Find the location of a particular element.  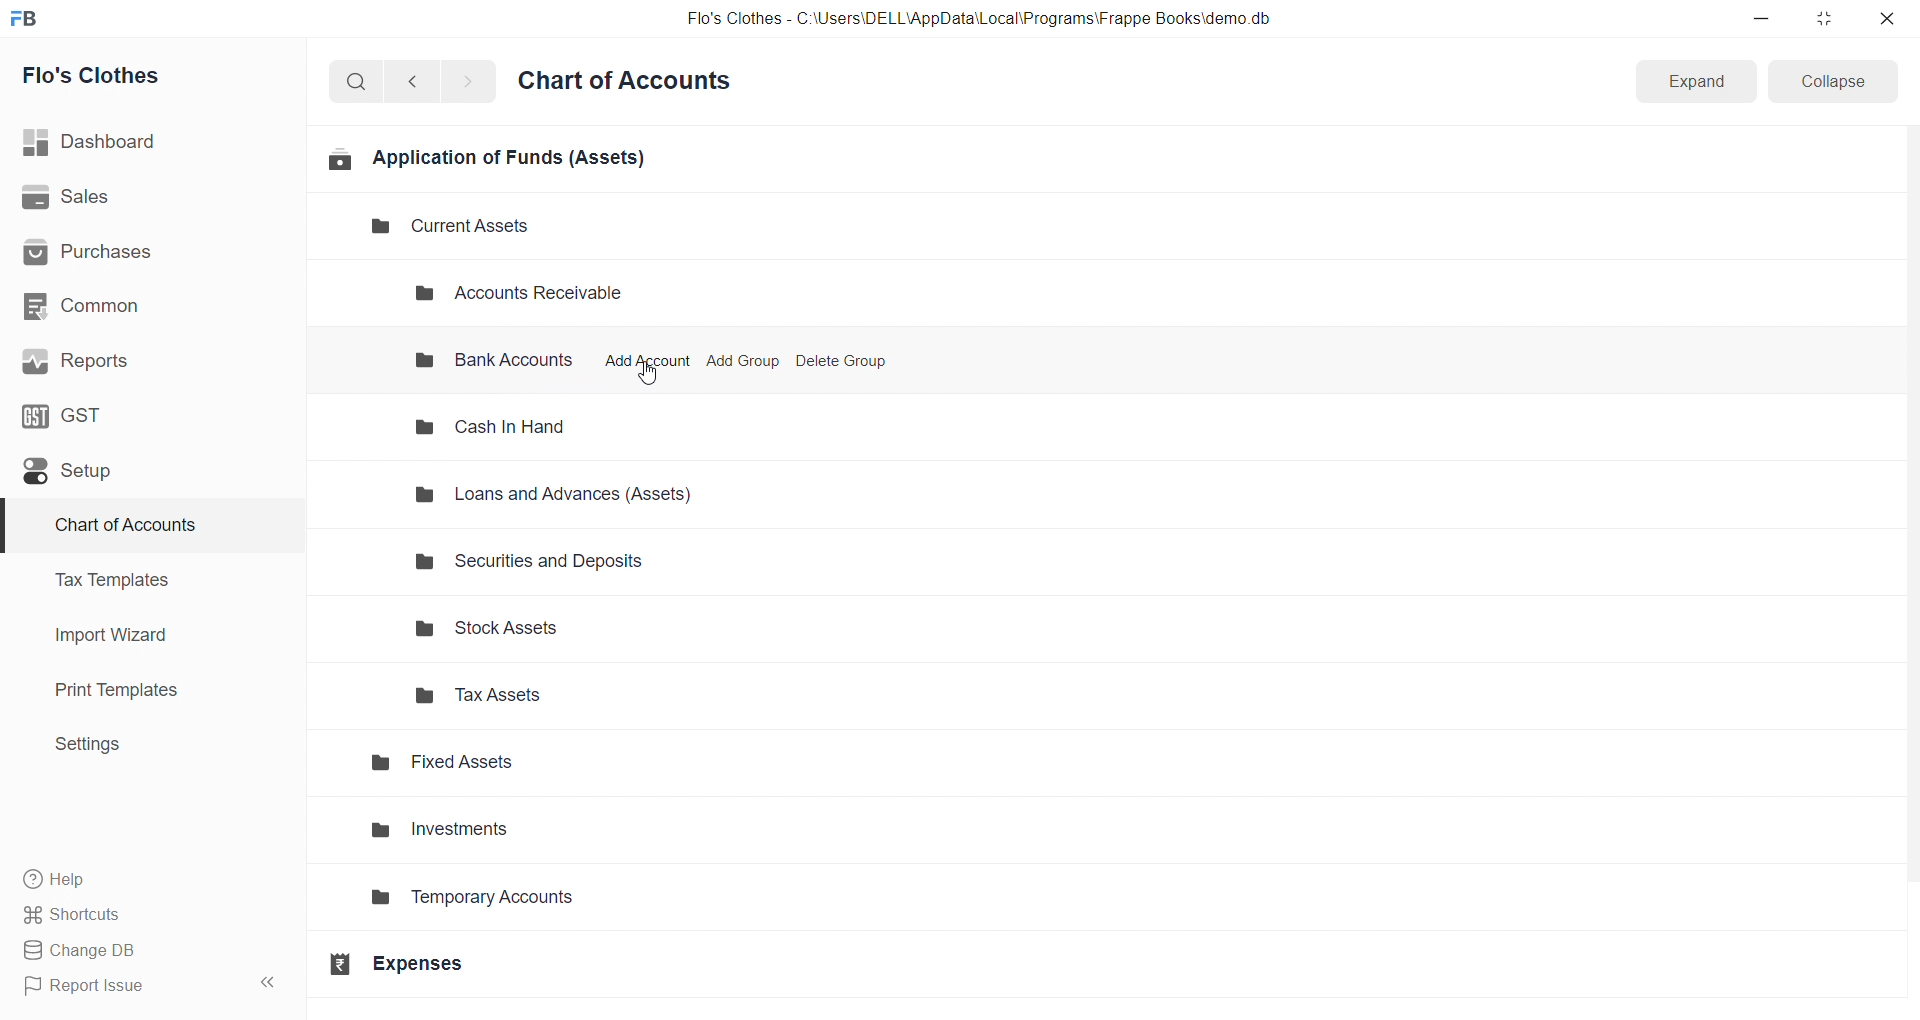

GST is located at coordinates (139, 414).